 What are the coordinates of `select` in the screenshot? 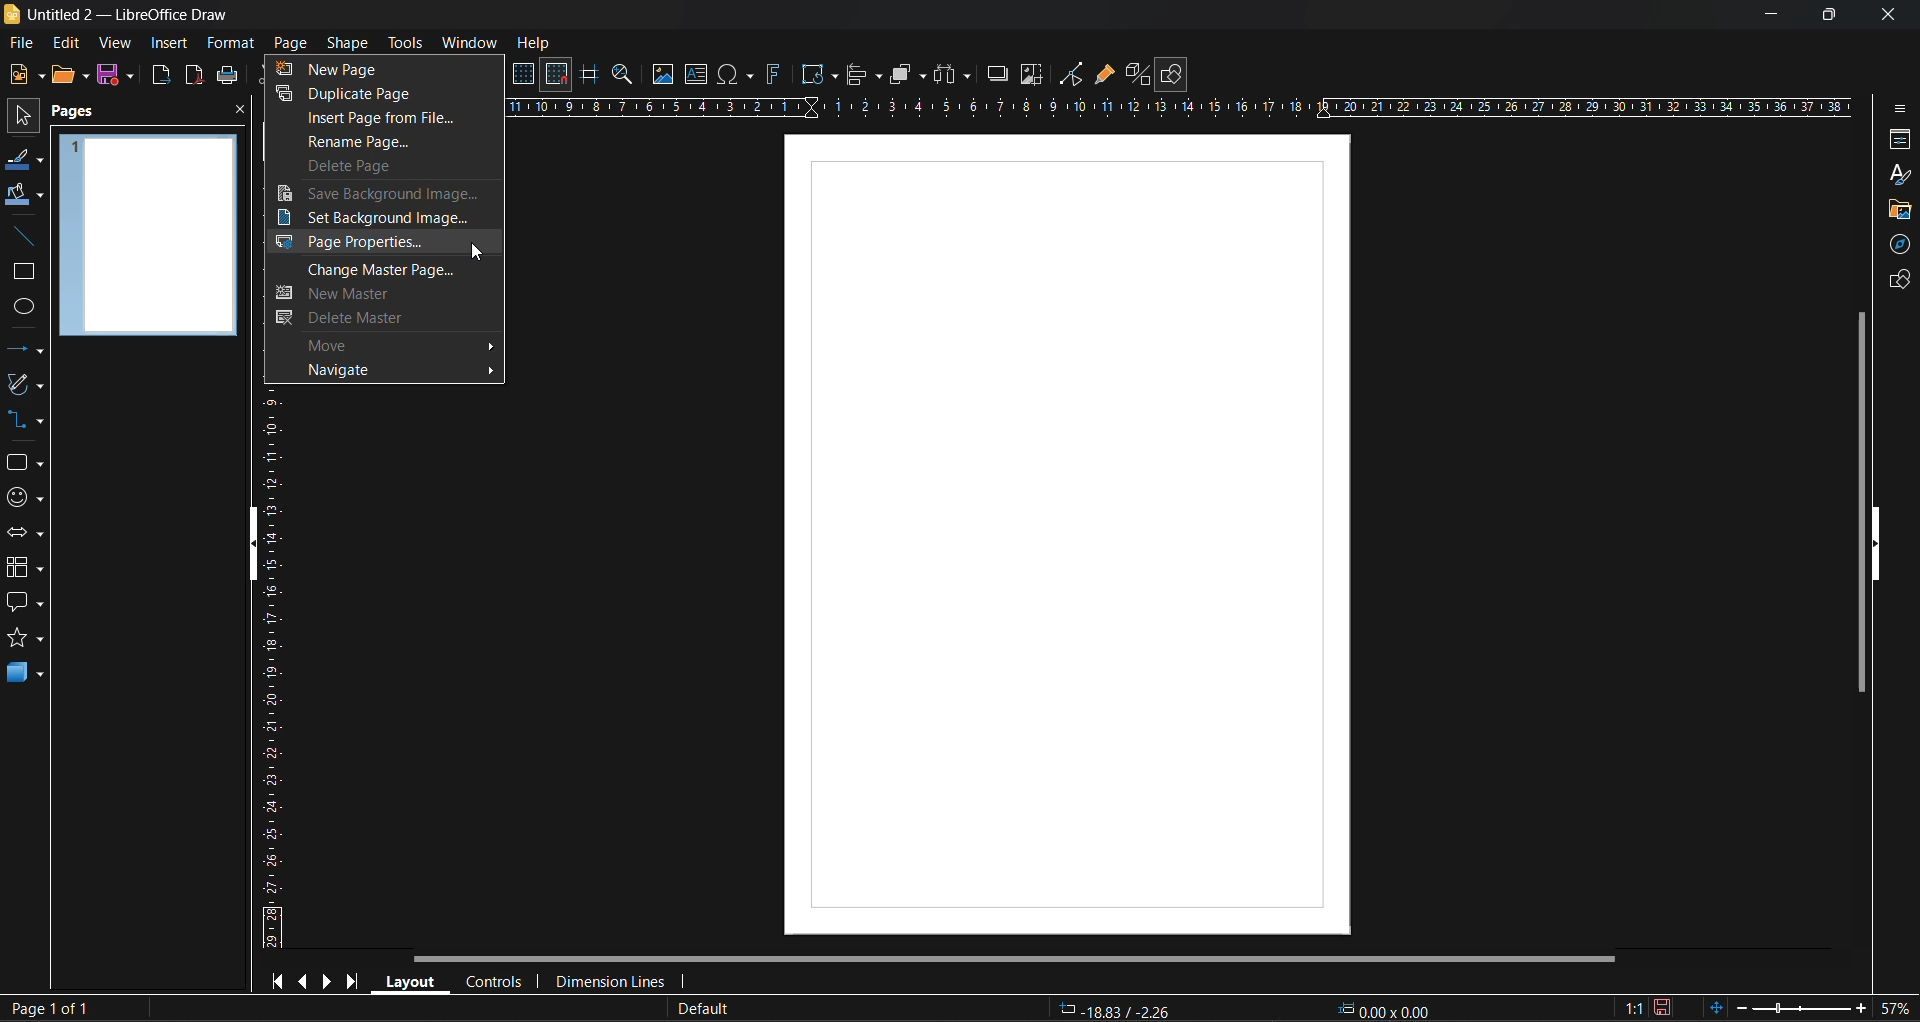 It's located at (25, 119).